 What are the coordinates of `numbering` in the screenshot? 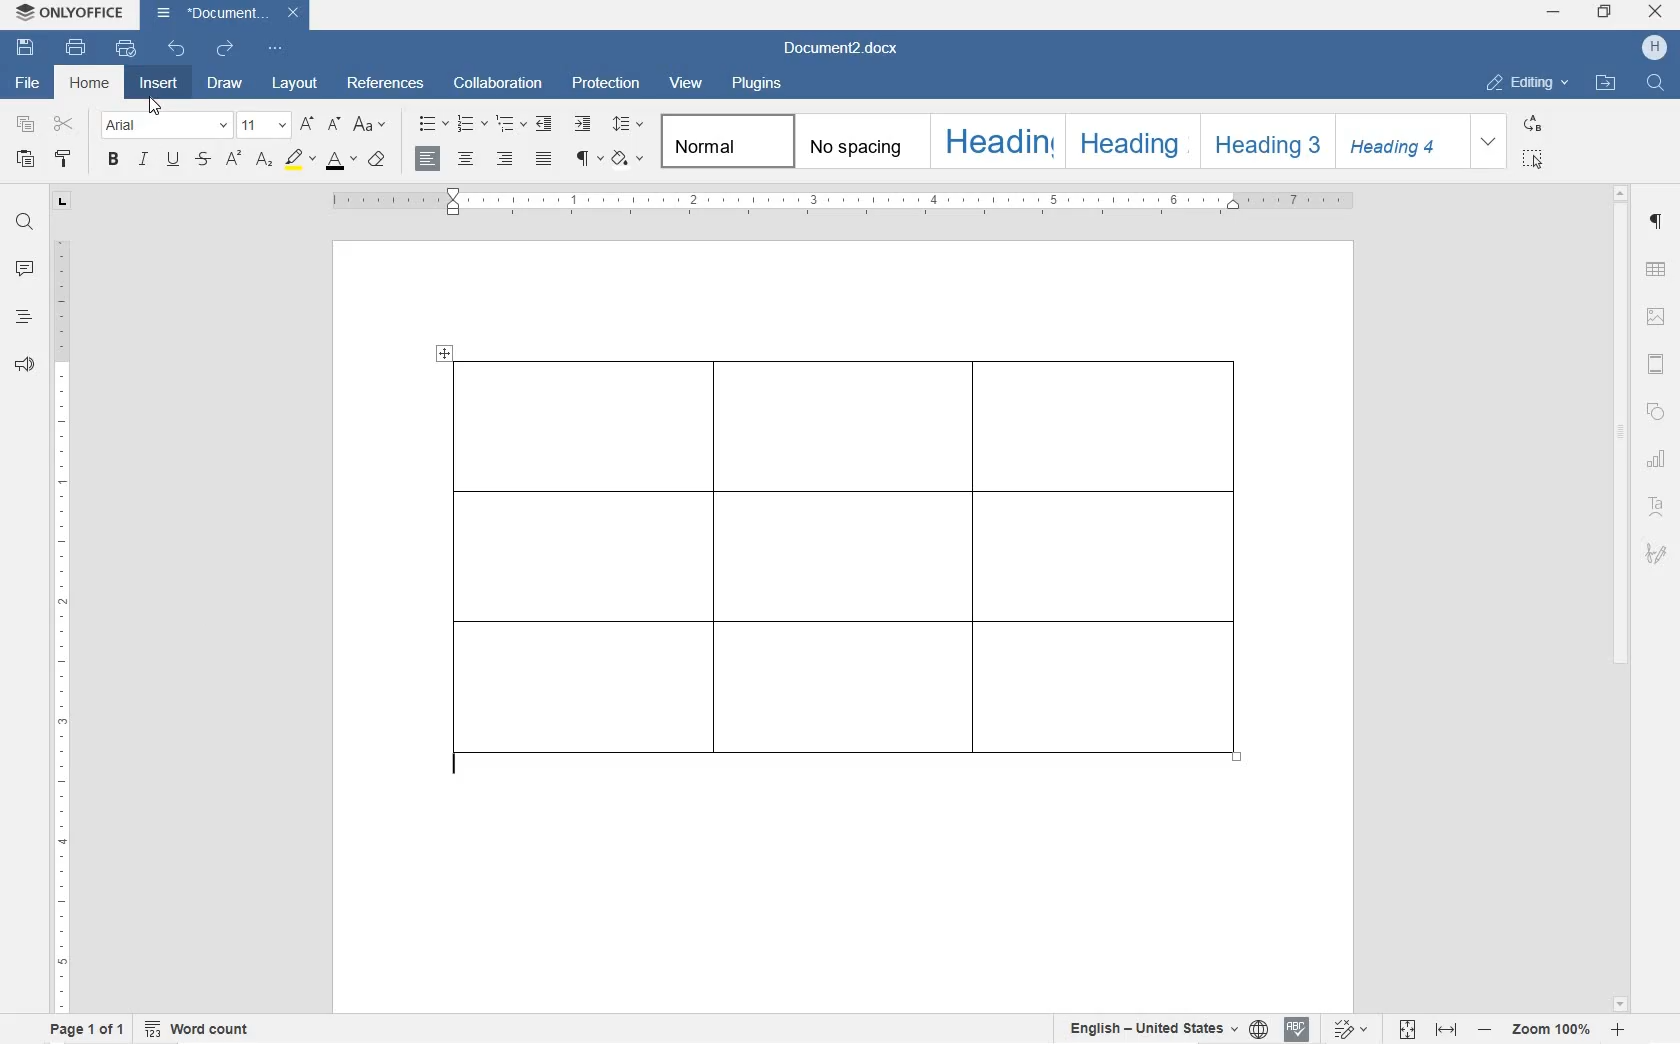 It's located at (471, 122).